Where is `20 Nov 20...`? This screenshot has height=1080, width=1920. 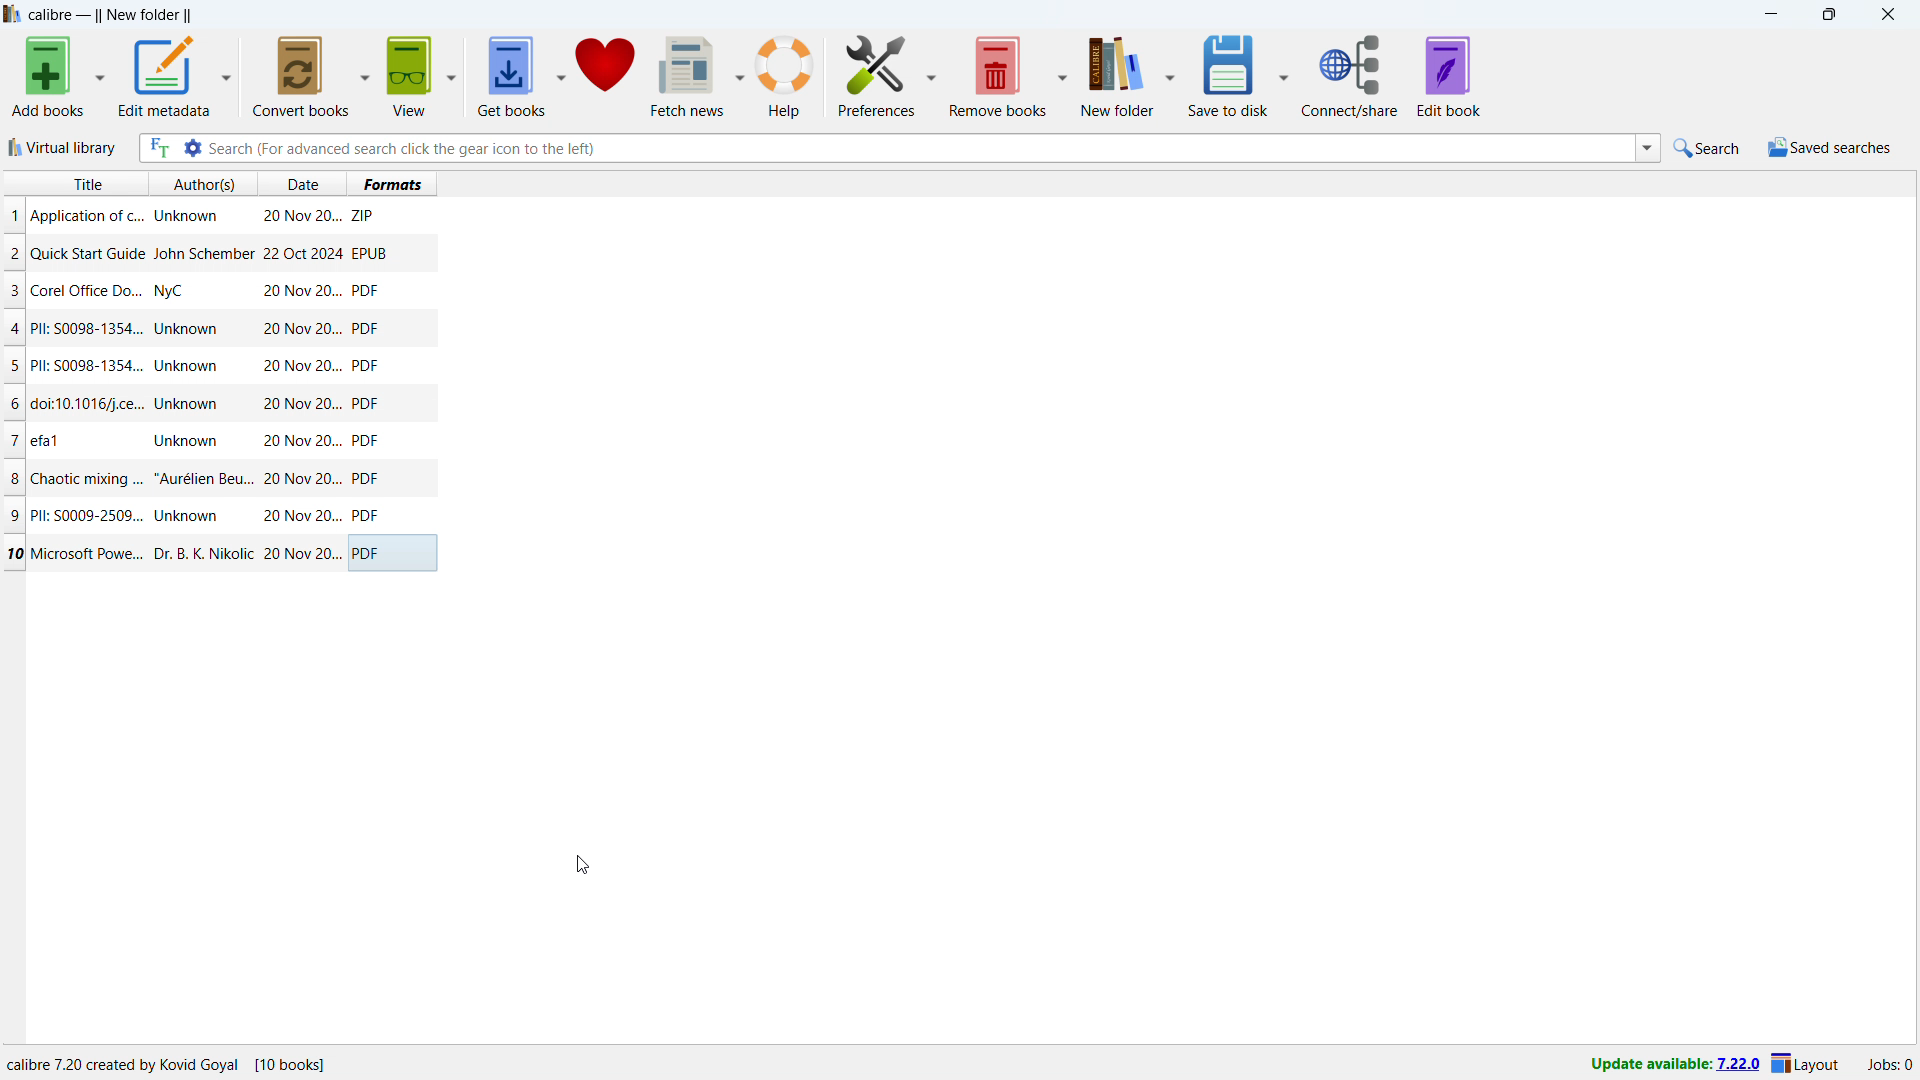
20 Nov 20... is located at coordinates (299, 479).